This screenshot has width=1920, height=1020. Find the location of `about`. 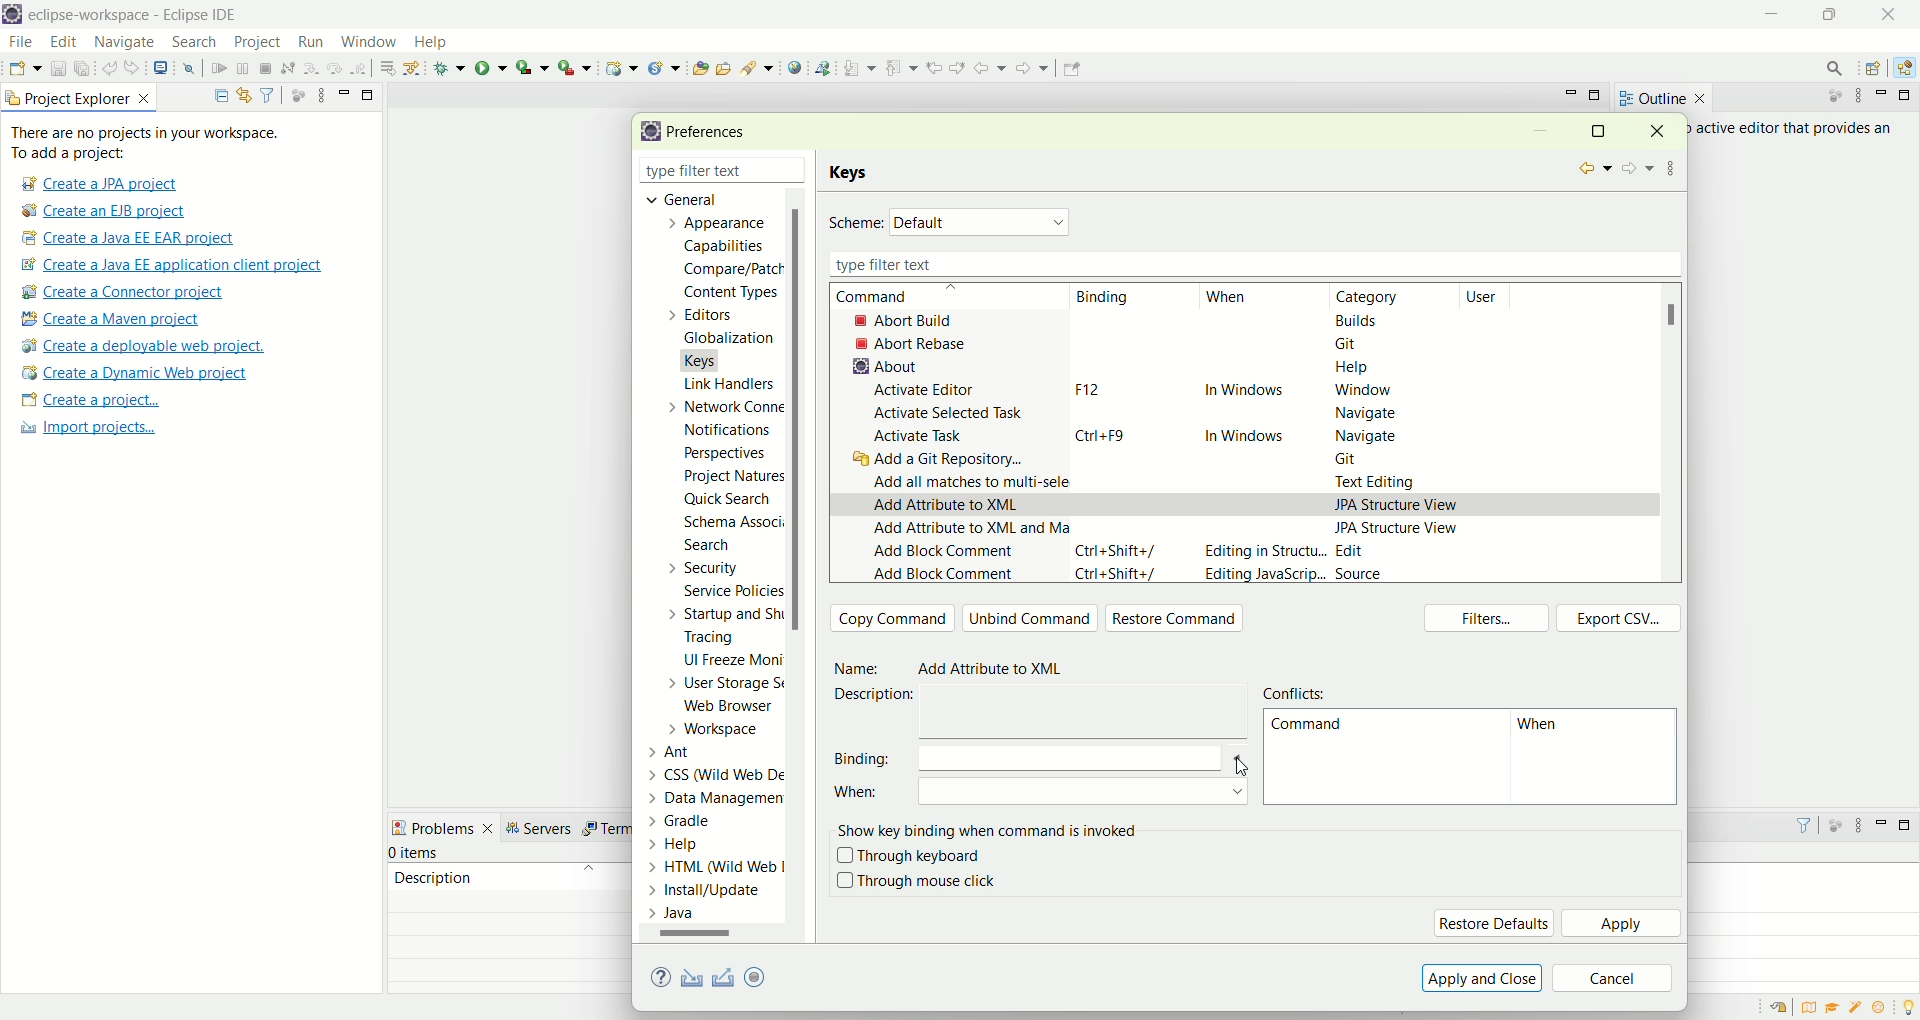

about is located at coordinates (880, 366).